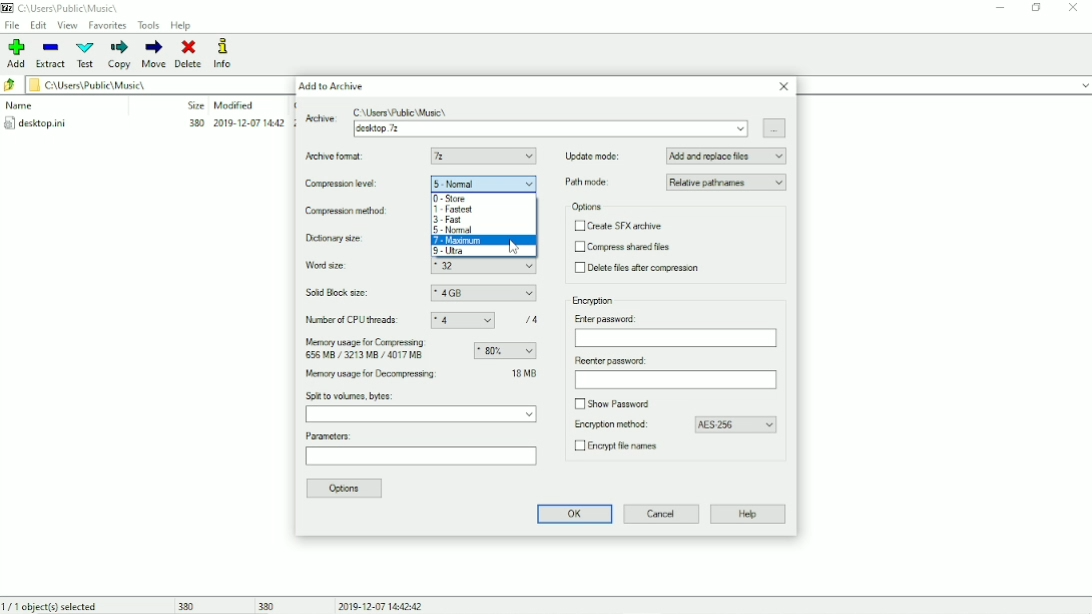 The height and width of the screenshot is (614, 1092). What do you see at coordinates (608, 425) in the screenshot?
I see `Encryption method` at bounding box center [608, 425].